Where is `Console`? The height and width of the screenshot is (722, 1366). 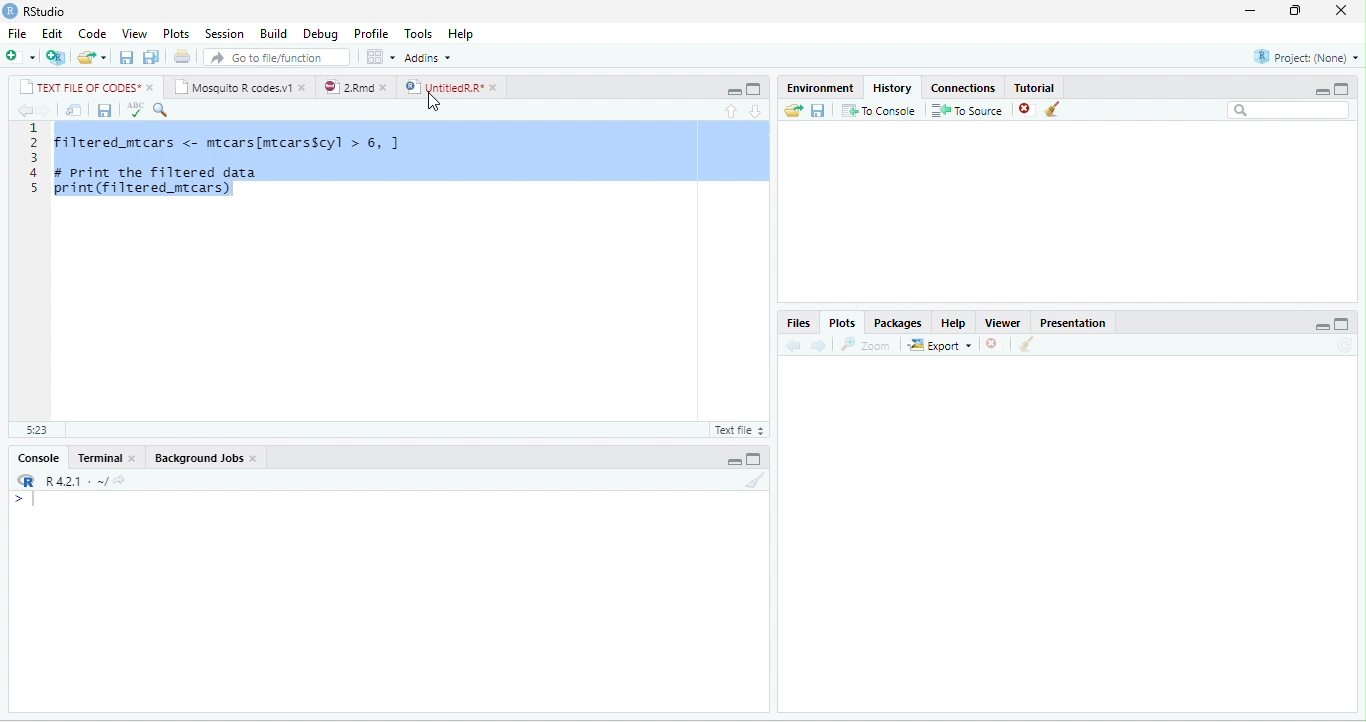 Console is located at coordinates (37, 458).